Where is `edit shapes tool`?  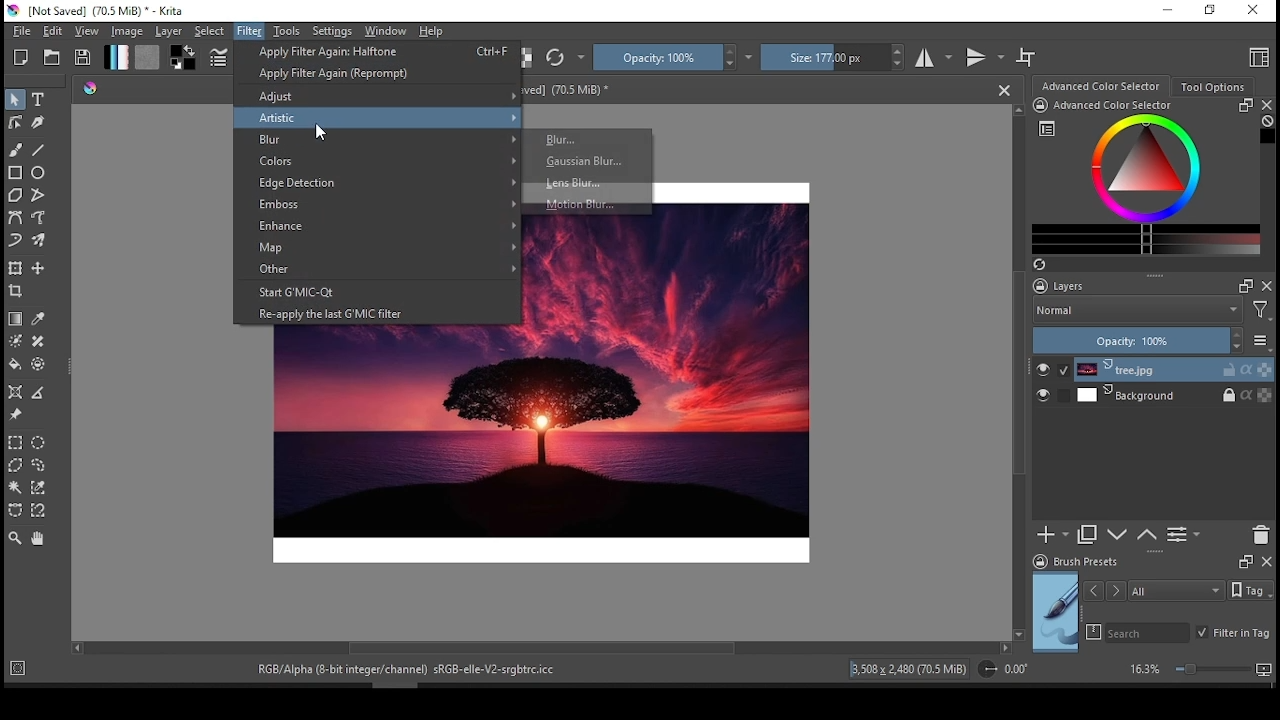
edit shapes tool is located at coordinates (14, 122).